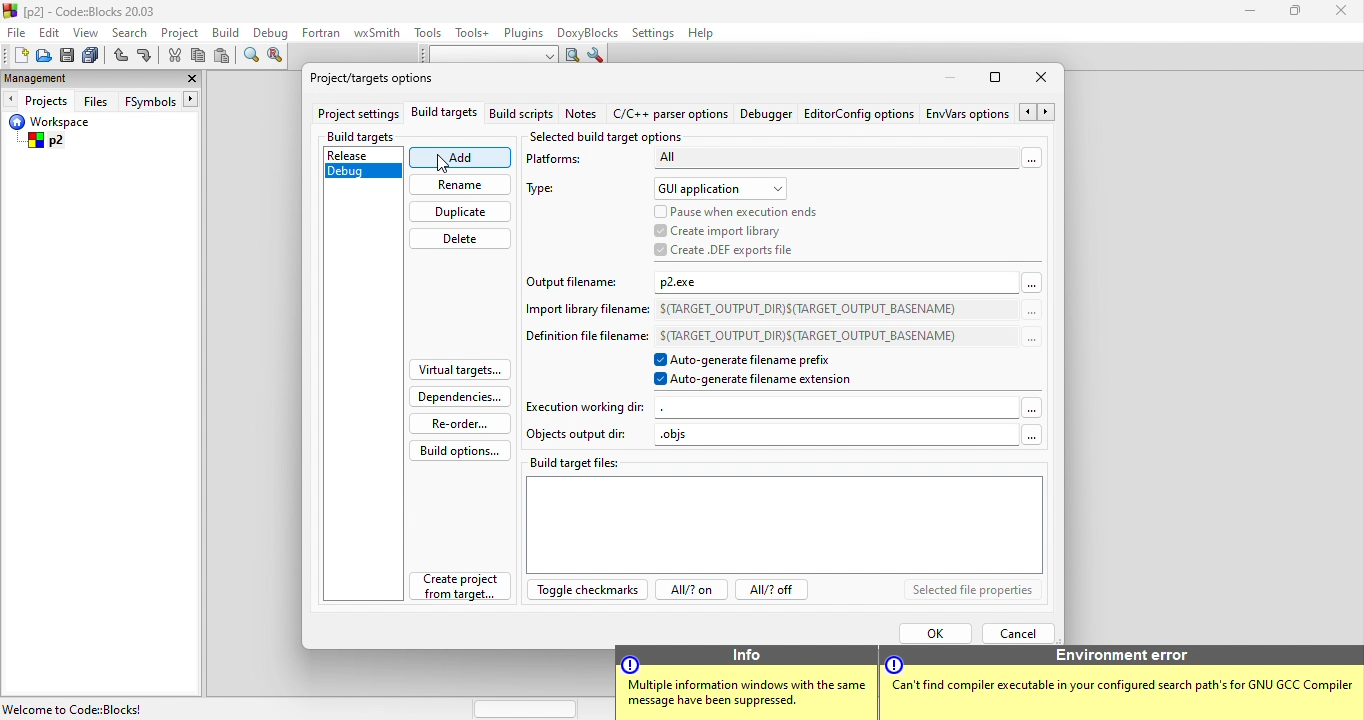 The height and width of the screenshot is (720, 1364). Describe the element at coordinates (249, 57) in the screenshot. I see `find ` at that location.